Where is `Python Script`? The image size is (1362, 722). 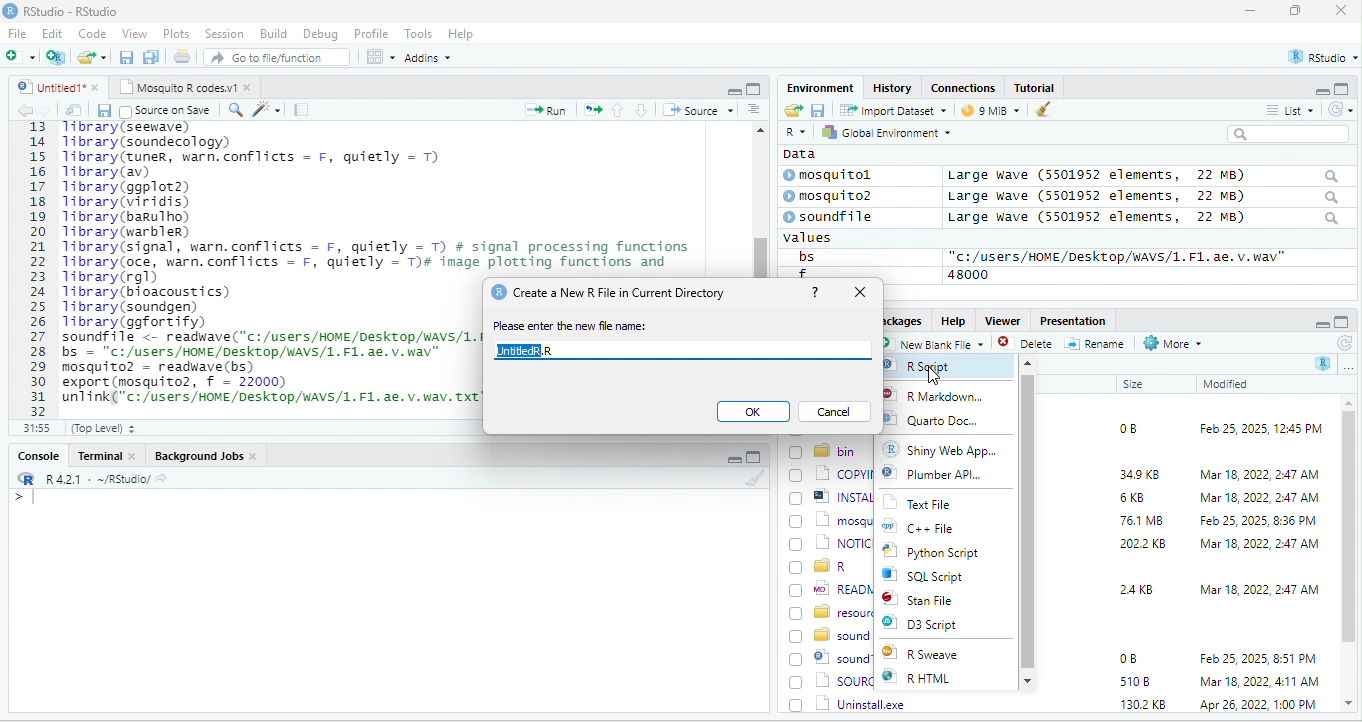
Python Script is located at coordinates (945, 554).